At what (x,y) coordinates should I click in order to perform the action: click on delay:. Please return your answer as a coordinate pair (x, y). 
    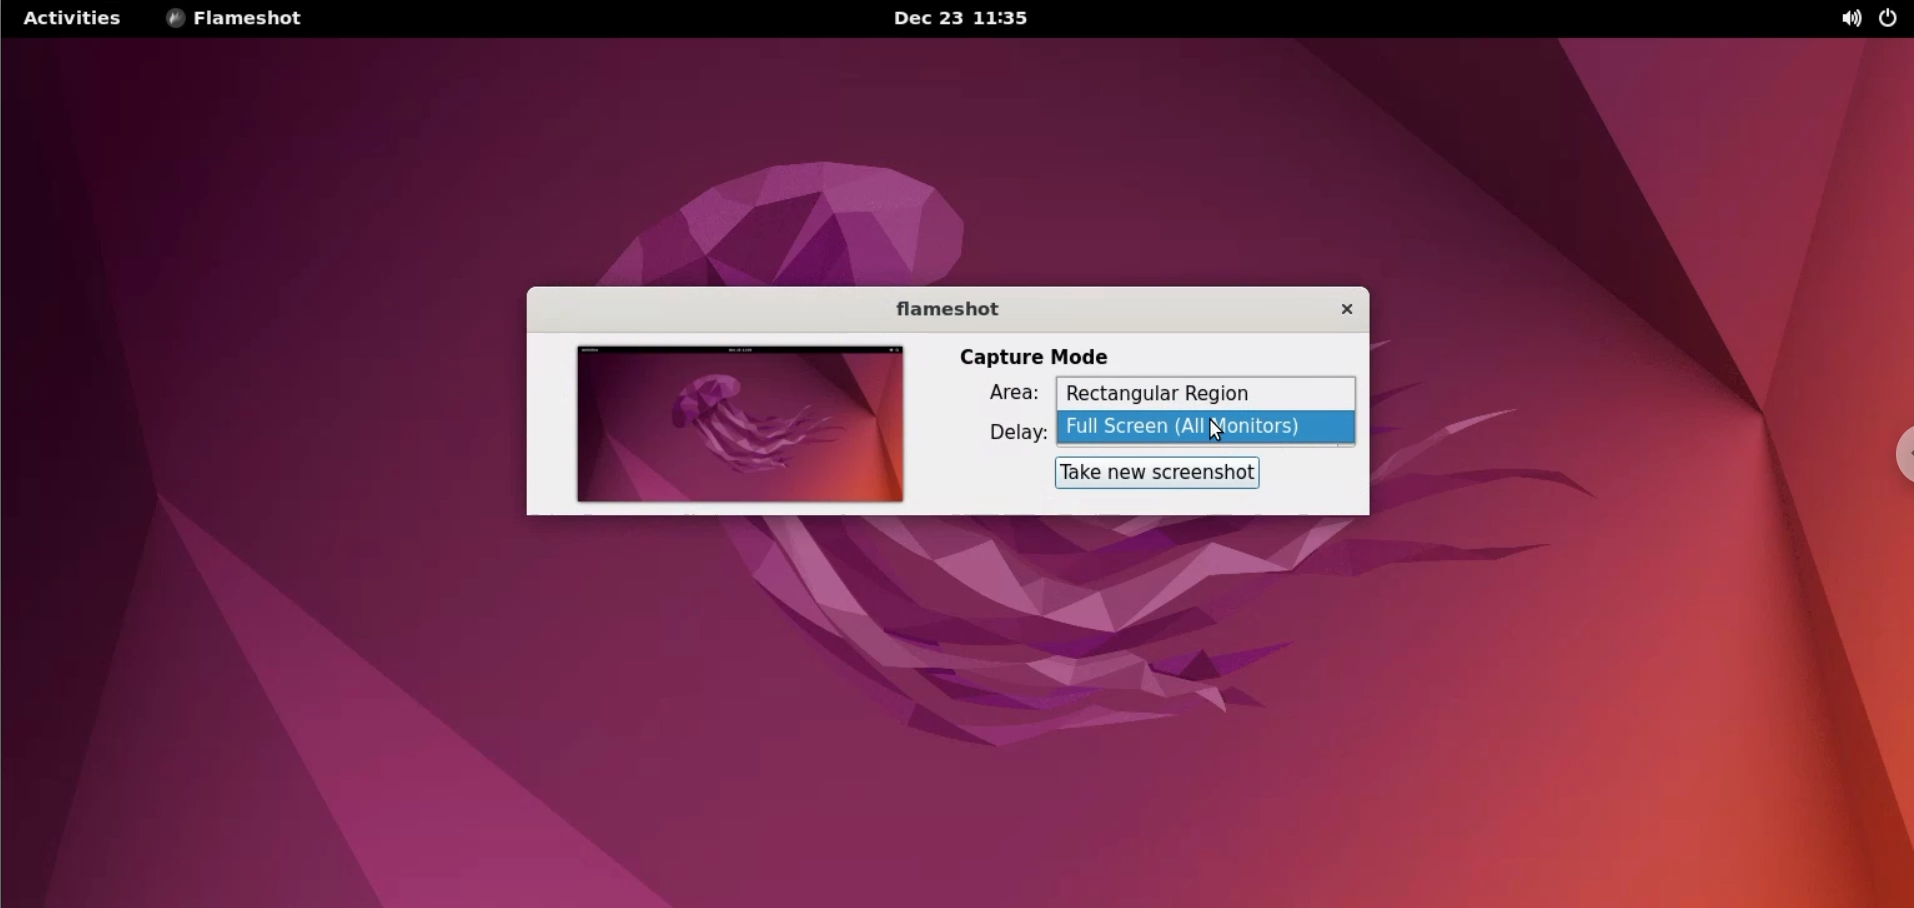
    Looking at the image, I should click on (1009, 435).